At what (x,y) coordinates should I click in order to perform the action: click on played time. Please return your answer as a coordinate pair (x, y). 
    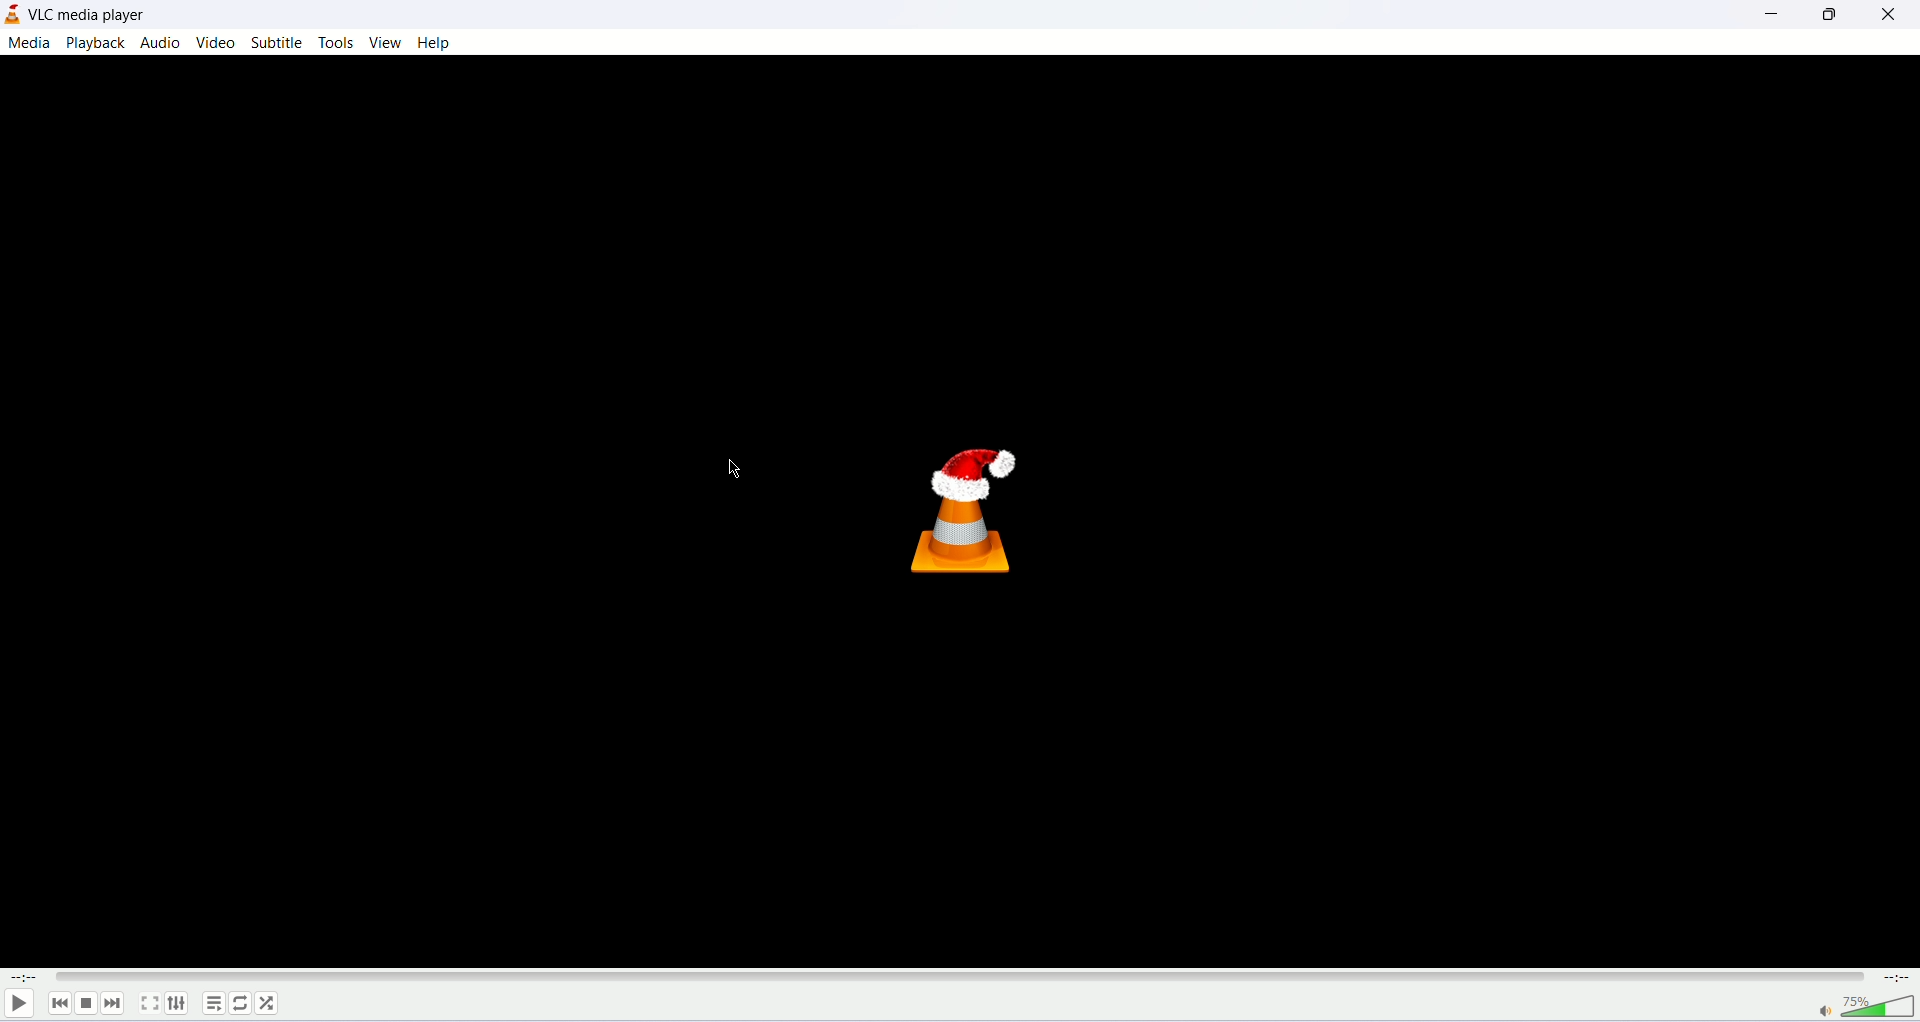
    Looking at the image, I should click on (19, 977).